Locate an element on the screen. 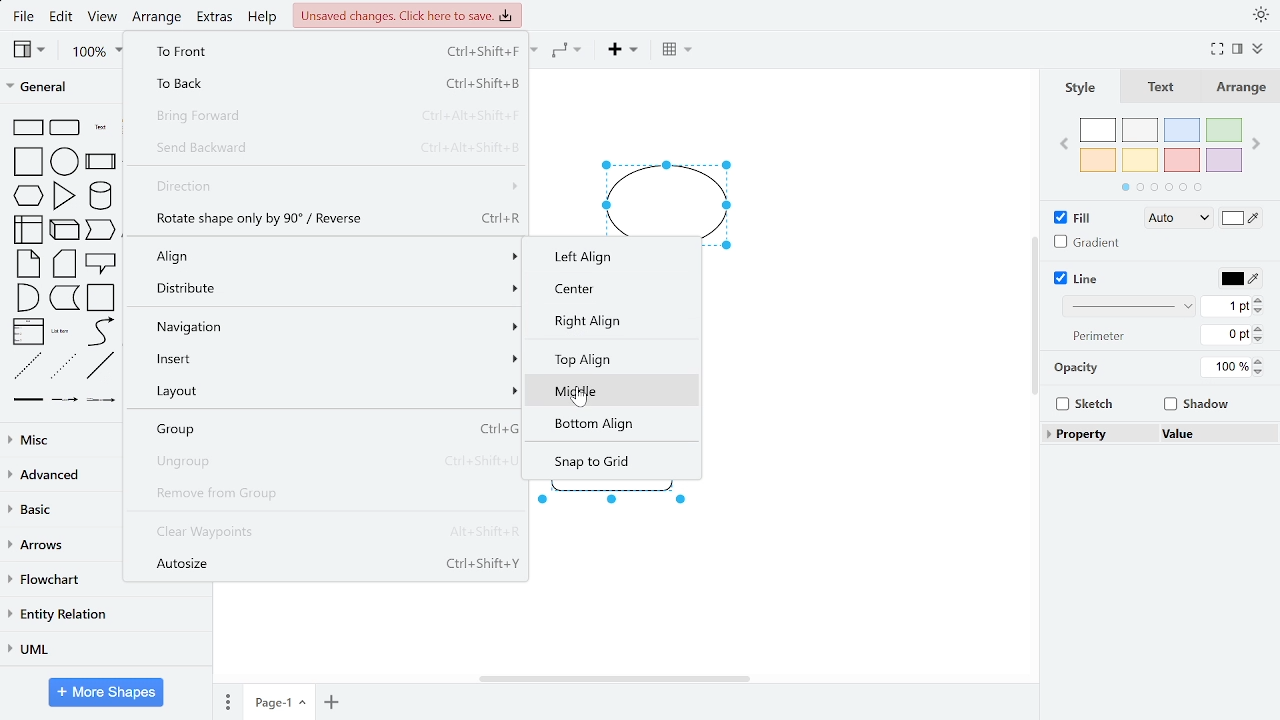 This screenshot has width=1280, height=720. flowchart is located at coordinates (61, 581).